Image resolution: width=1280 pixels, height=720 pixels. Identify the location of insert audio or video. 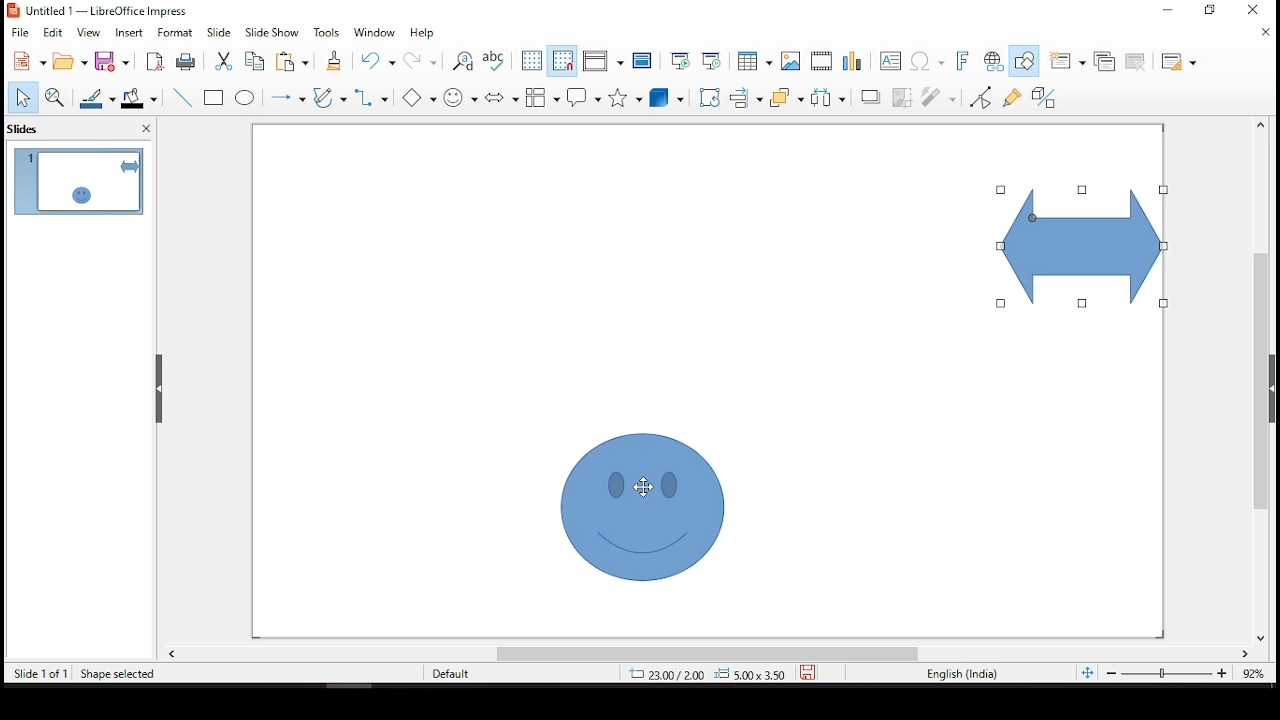
(821, 62).